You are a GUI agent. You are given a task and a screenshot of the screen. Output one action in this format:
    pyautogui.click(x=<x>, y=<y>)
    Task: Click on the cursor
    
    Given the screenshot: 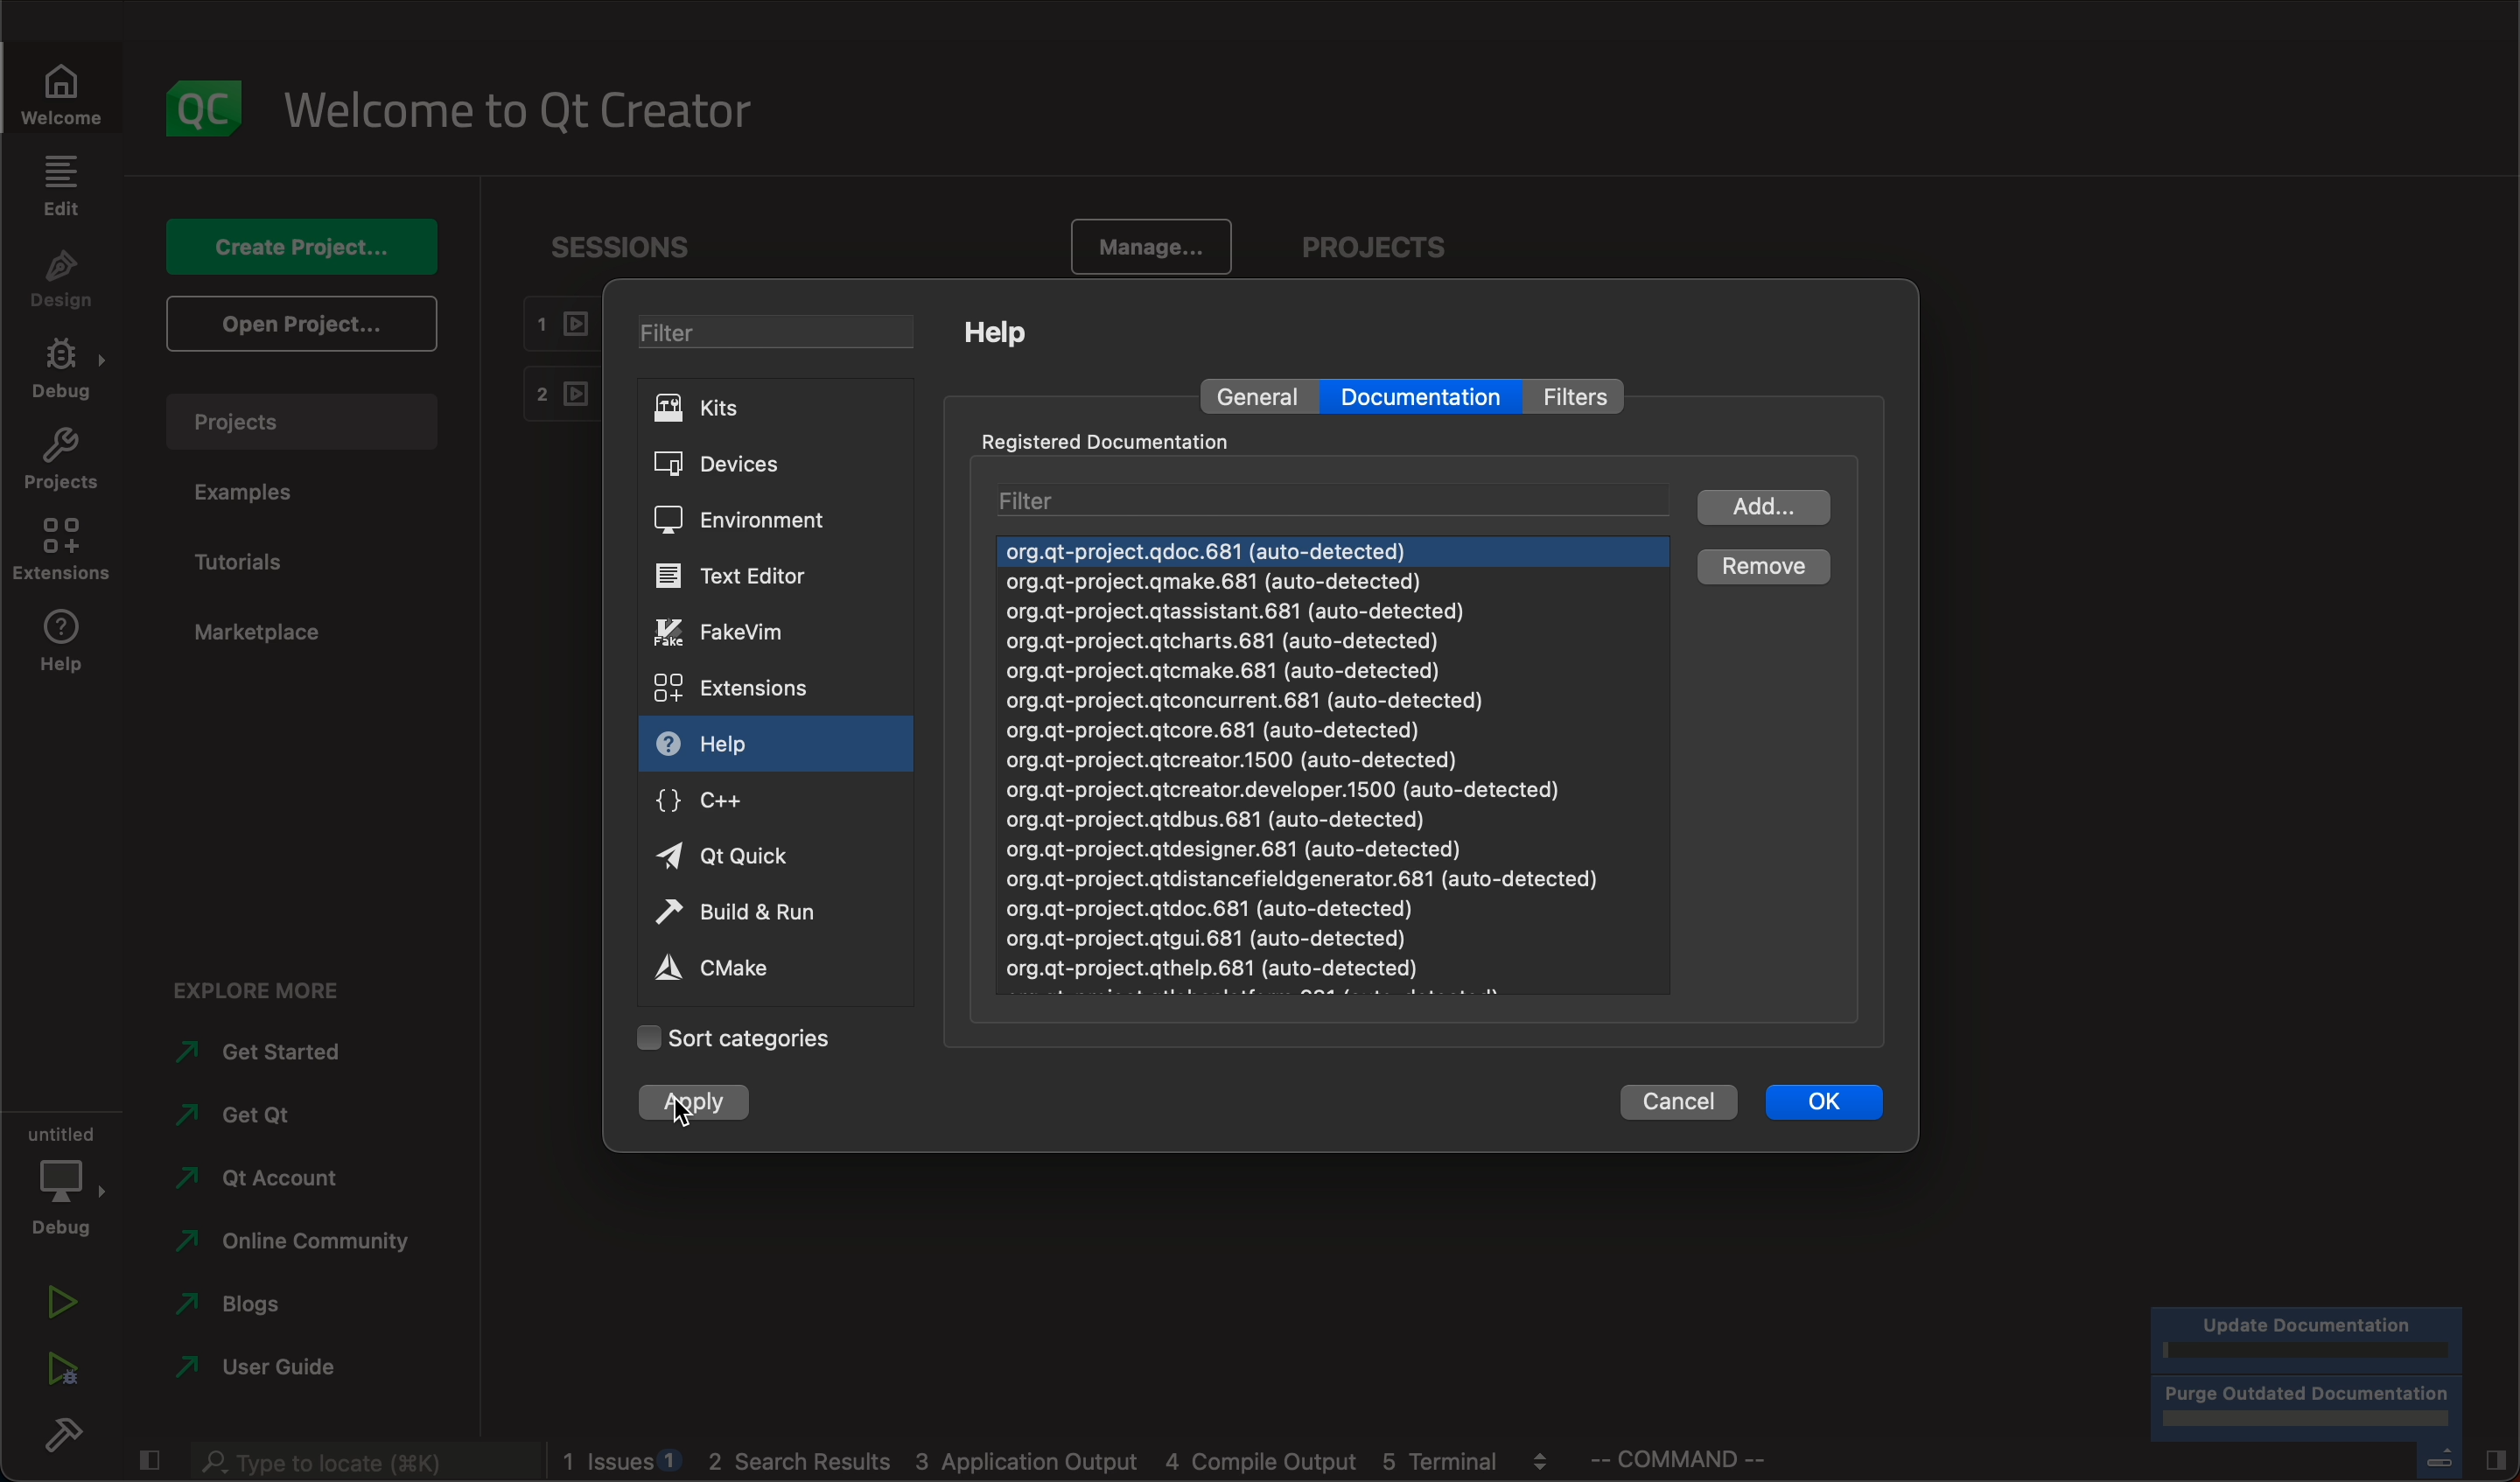 What is the action you would take?
    pyautogui.click(x=1763, y=574)
    